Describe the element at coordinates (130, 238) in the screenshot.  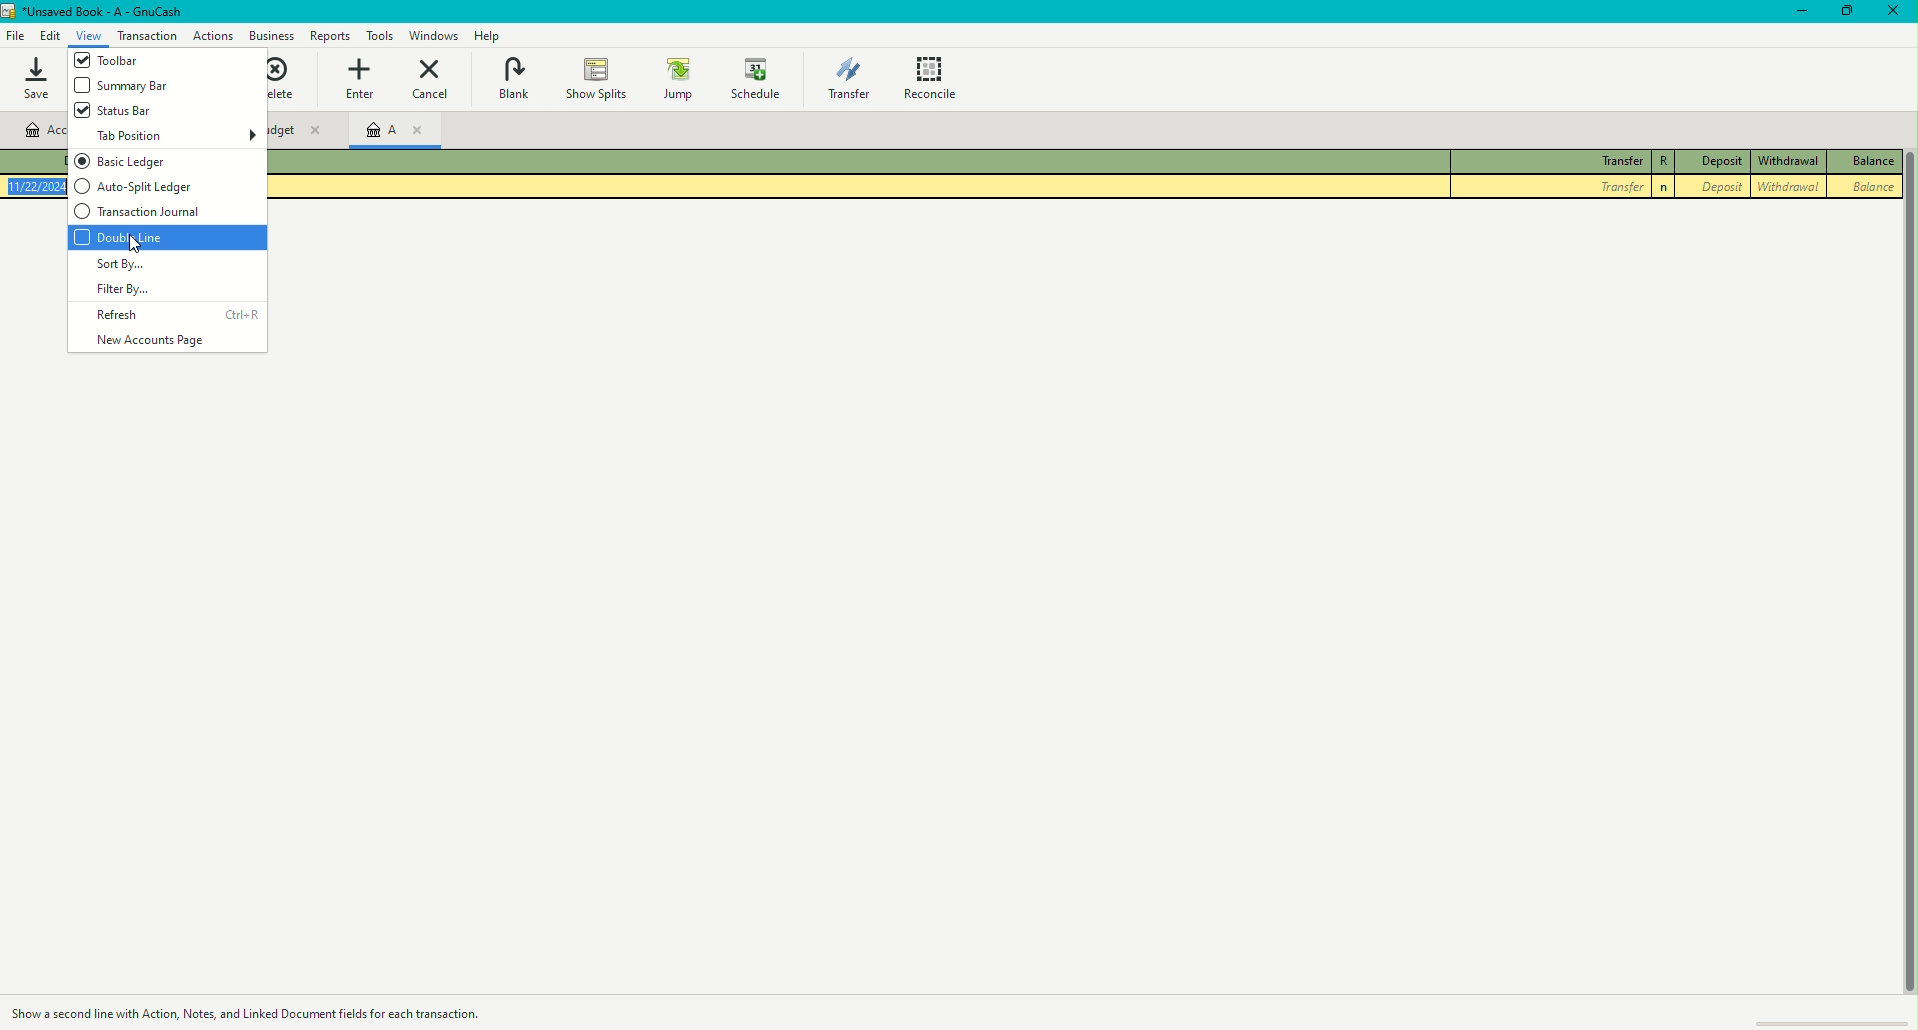
I see `Double Line` at that location.